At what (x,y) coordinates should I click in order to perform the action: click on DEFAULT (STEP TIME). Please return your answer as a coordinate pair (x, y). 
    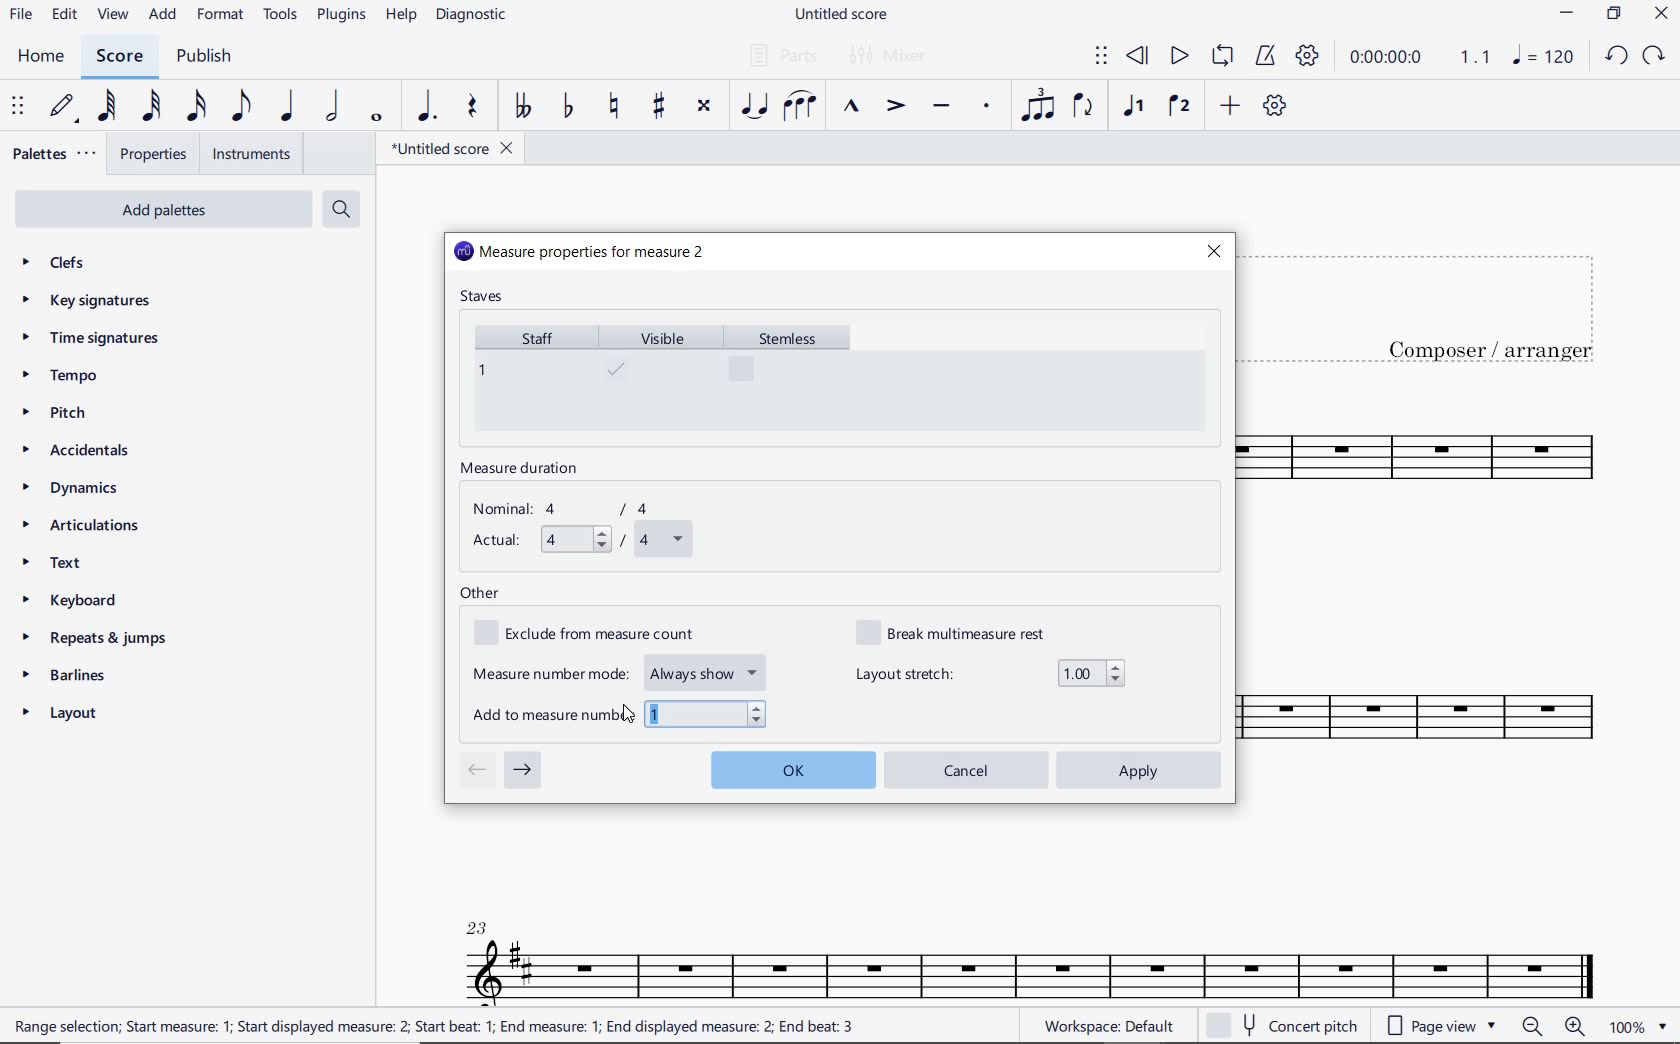
    Looking at the image, I should click on (65, 107).